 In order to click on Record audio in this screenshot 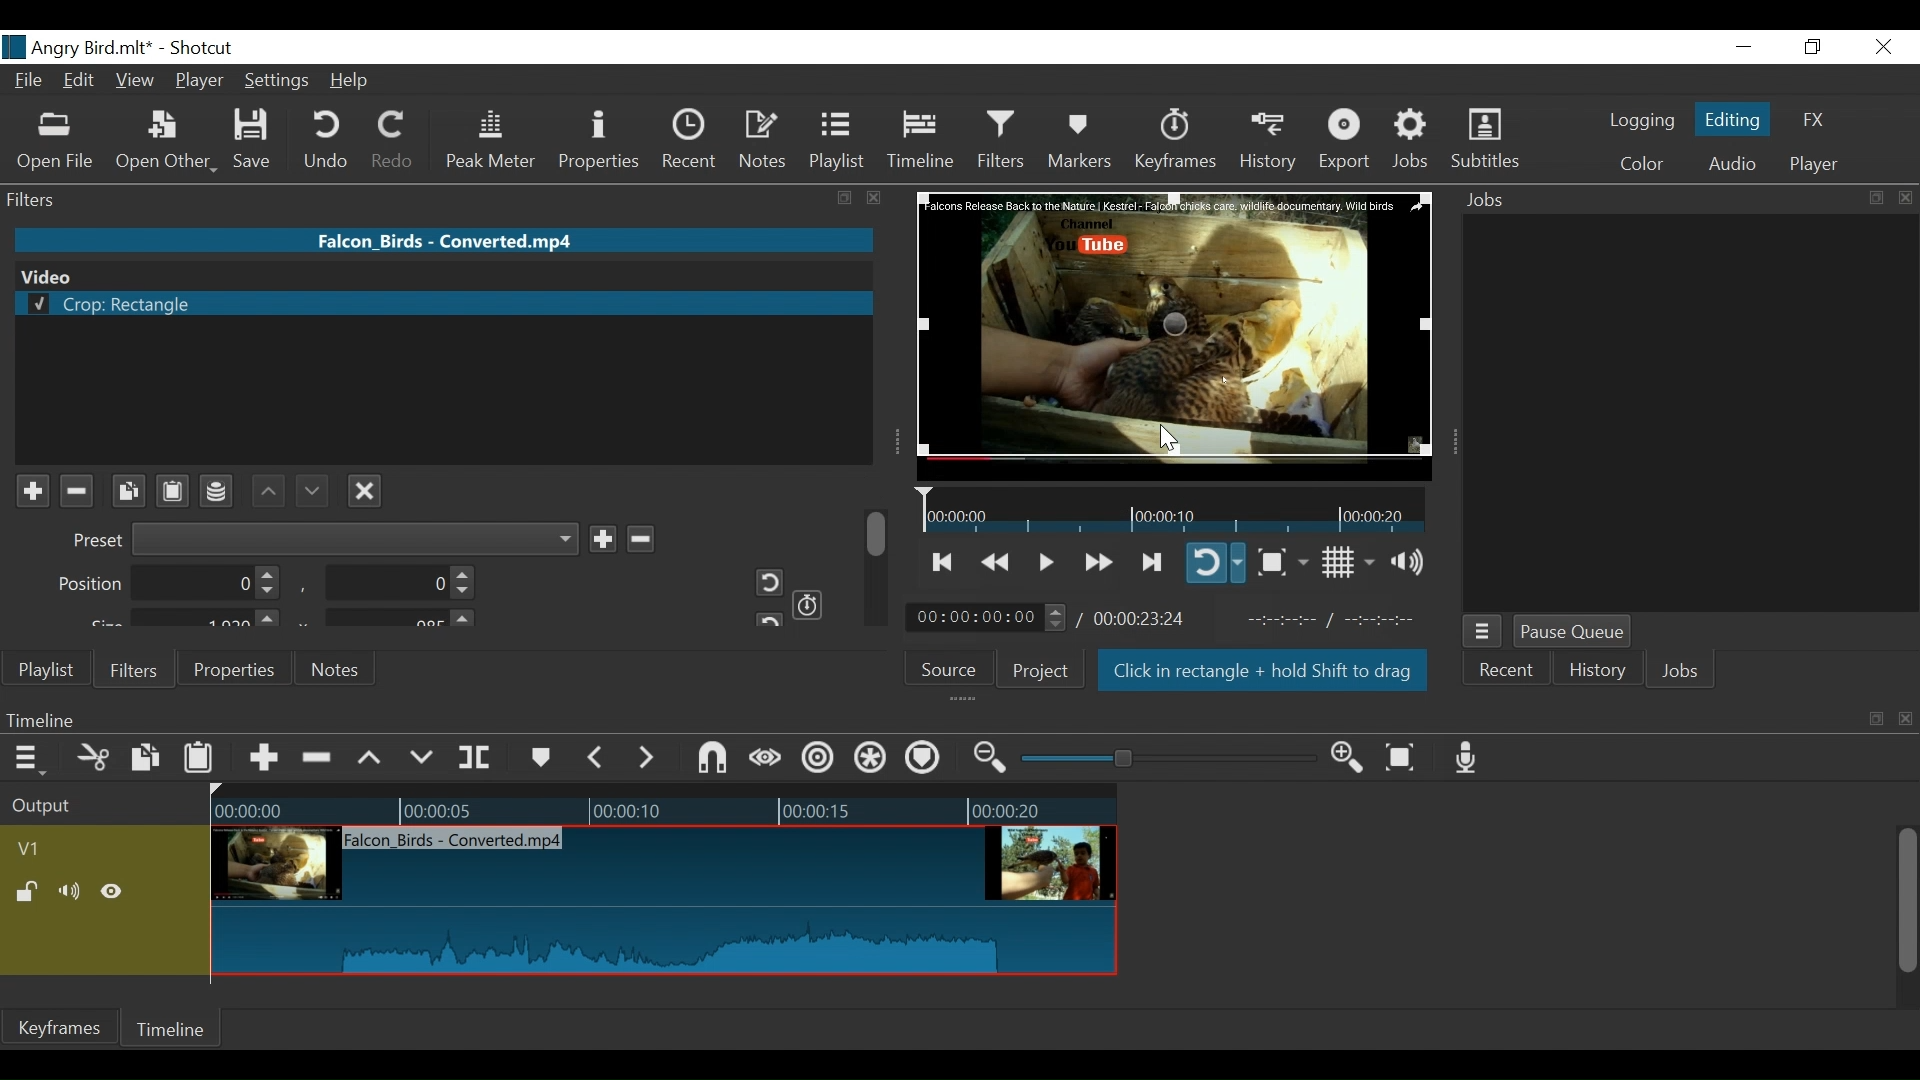, I will do `click(1467, 757)`.